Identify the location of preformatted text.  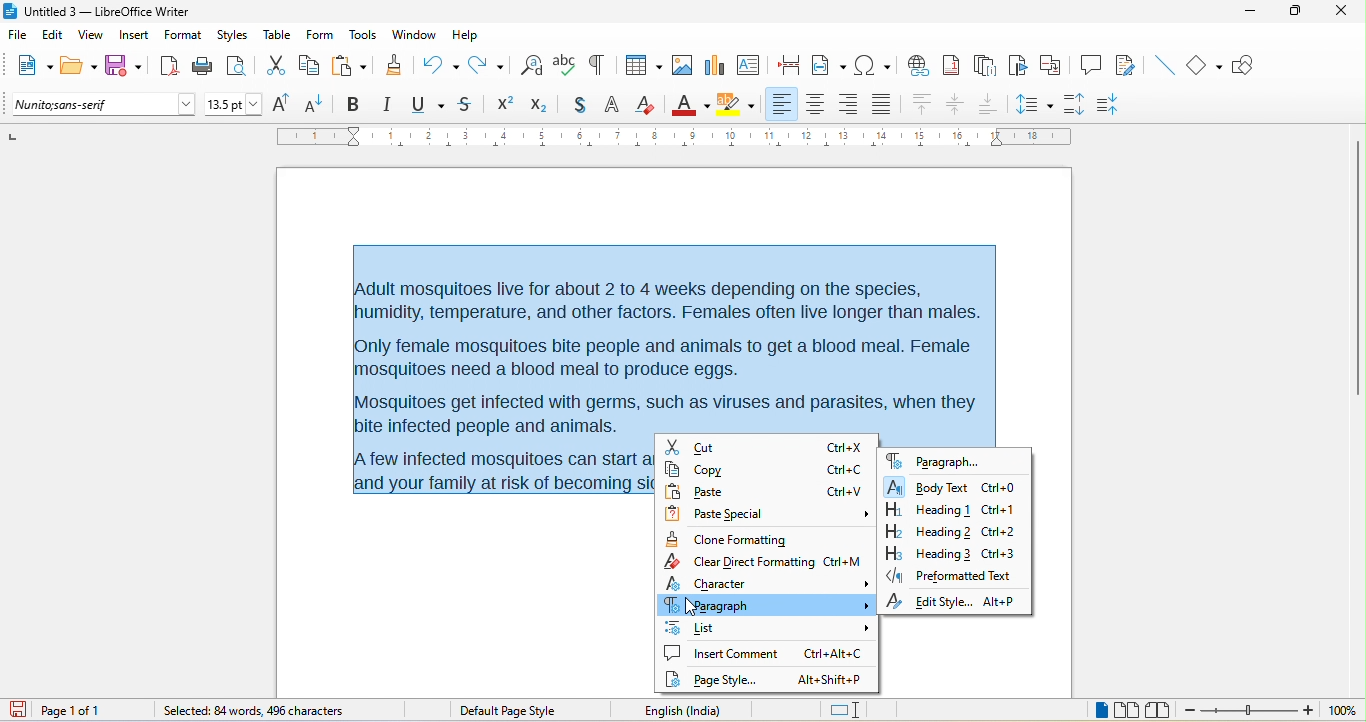
(949, 575).